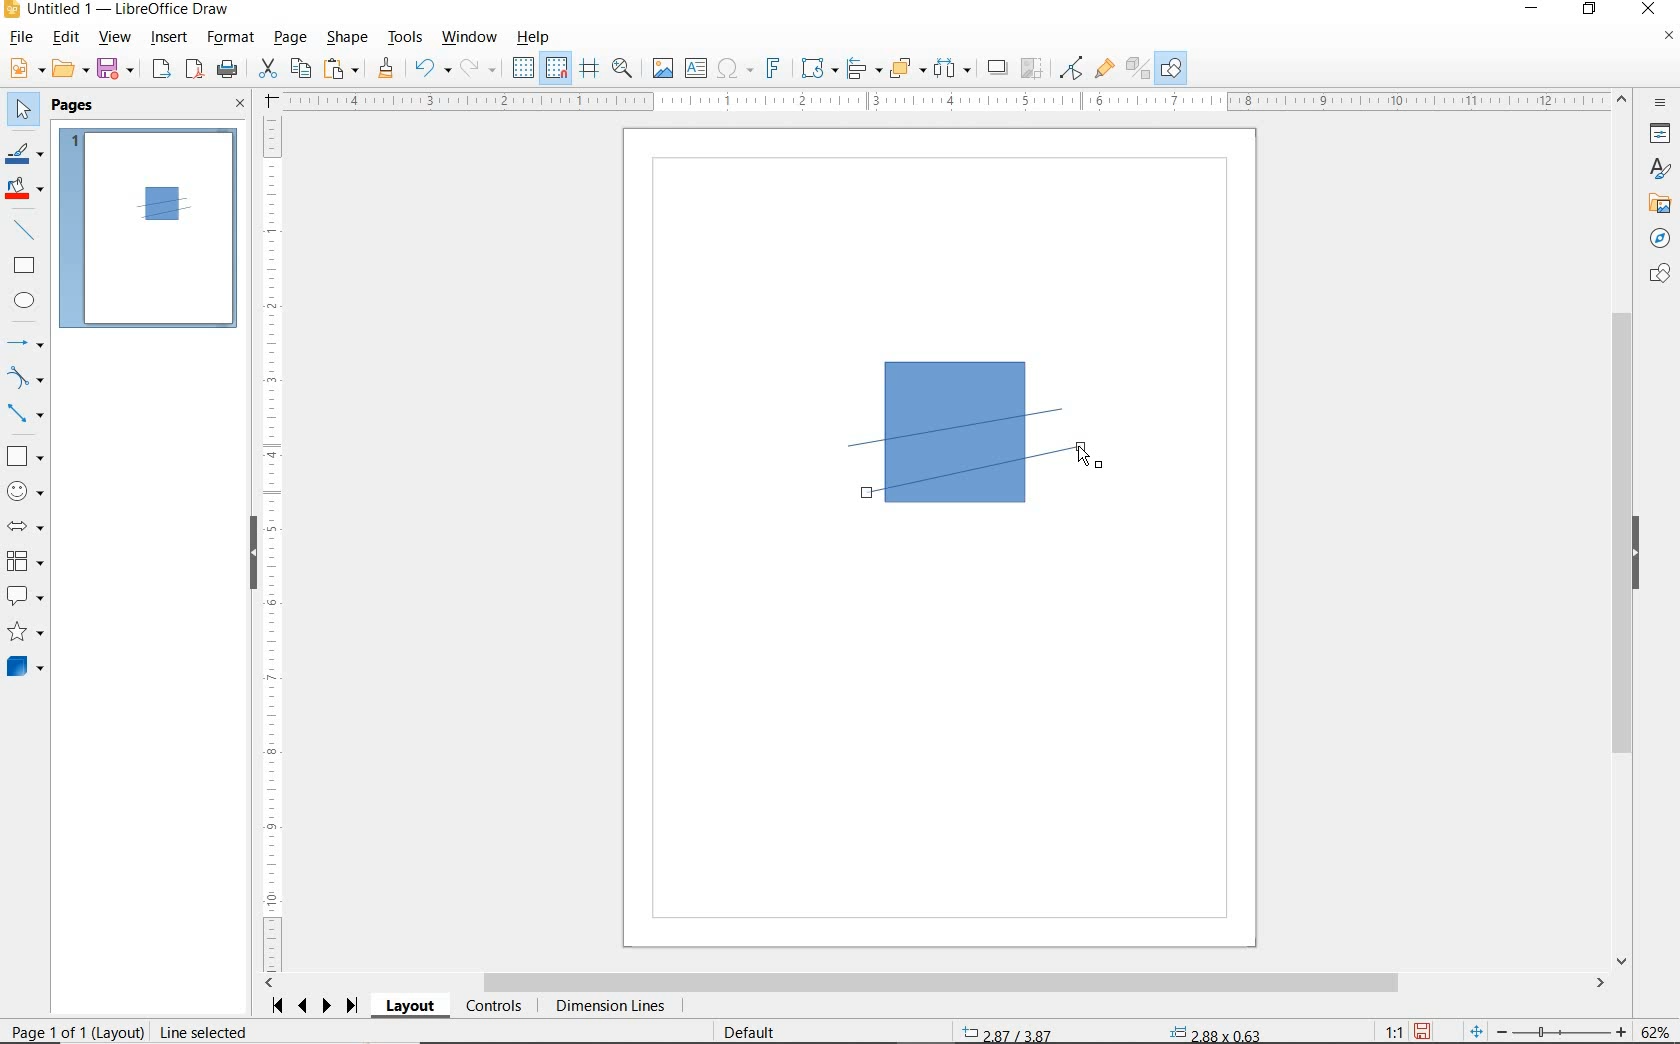  I want to click on INSERT LINE, so click(27, 230).